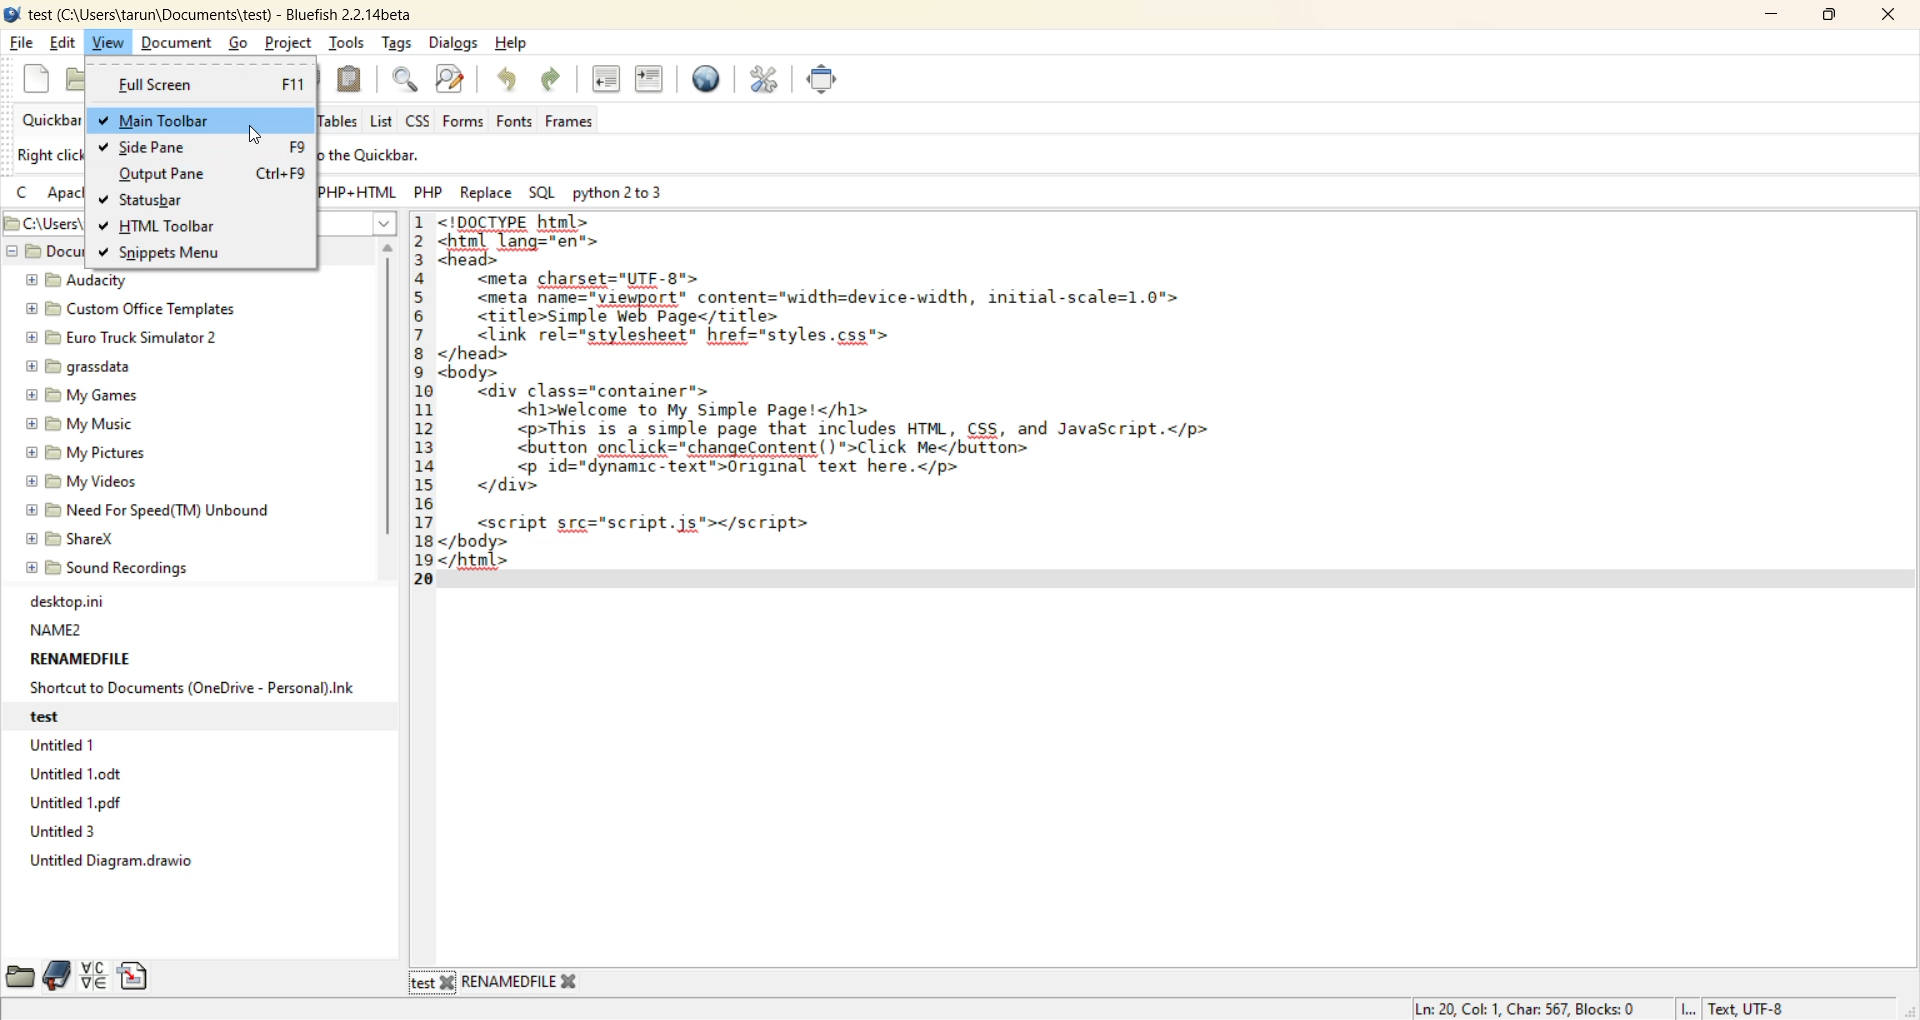 This screenshot has width=1920, height=1020. Describe the element at coordinates (117, 339) in the screenshot. I see `[2 Euro Truck Simulator 2` at that location.